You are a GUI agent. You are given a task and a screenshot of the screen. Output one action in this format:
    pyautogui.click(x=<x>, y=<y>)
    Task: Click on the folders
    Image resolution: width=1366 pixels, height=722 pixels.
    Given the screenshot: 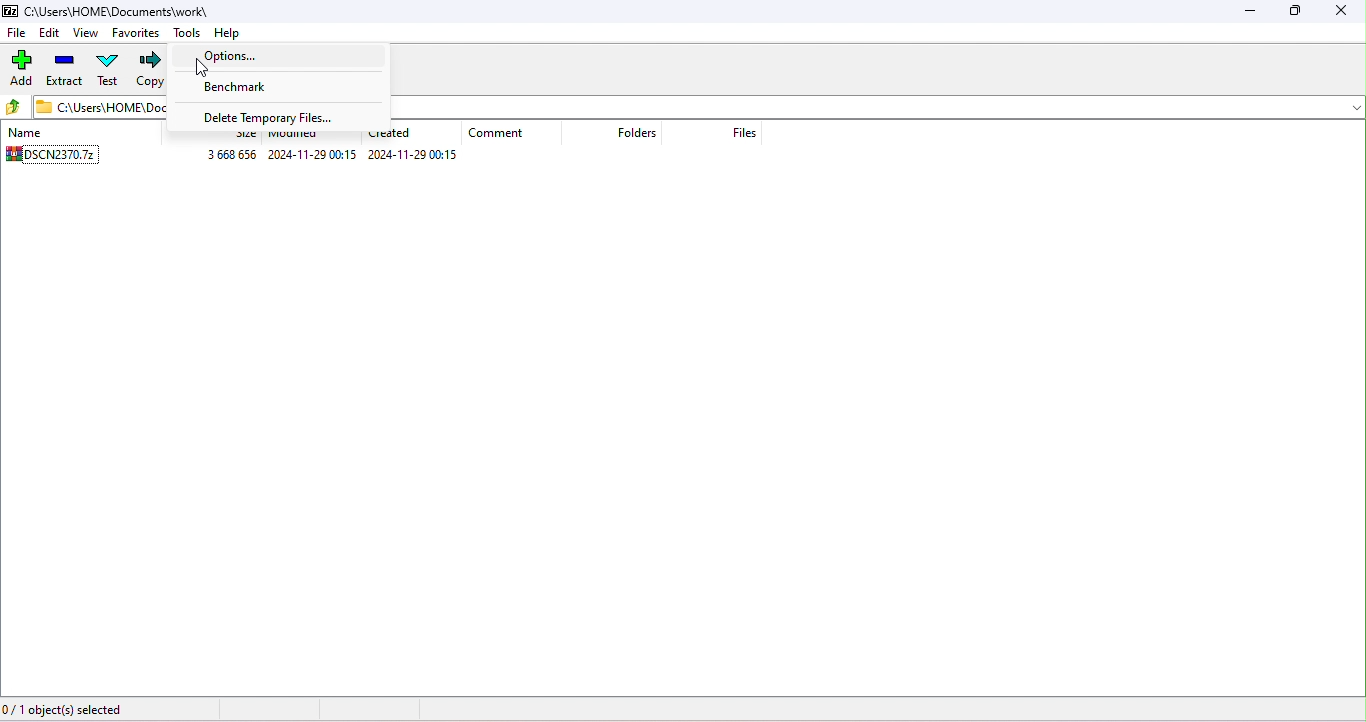 What is the action you would take?
    pyautogui.click(x=624, y=133)
    